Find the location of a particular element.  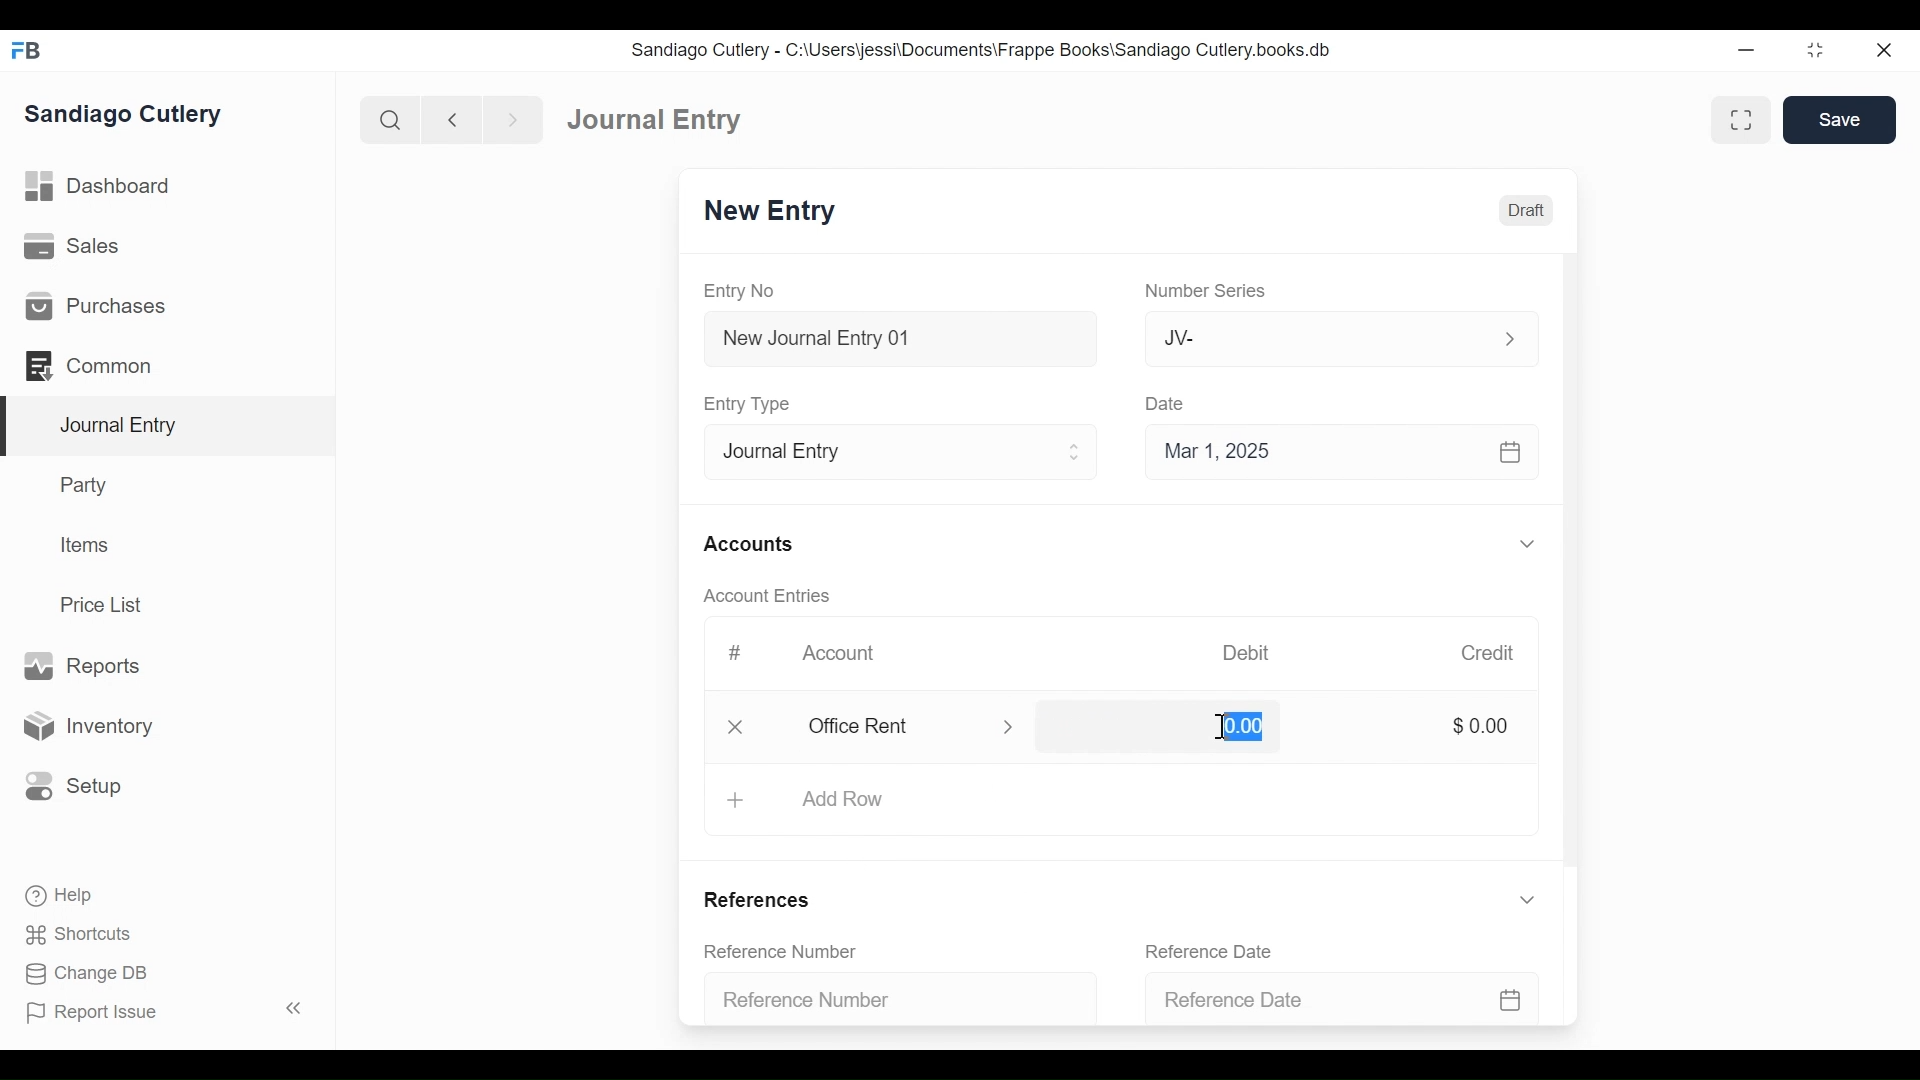

FrappeBooks logo is located at coordinates (25, 50).